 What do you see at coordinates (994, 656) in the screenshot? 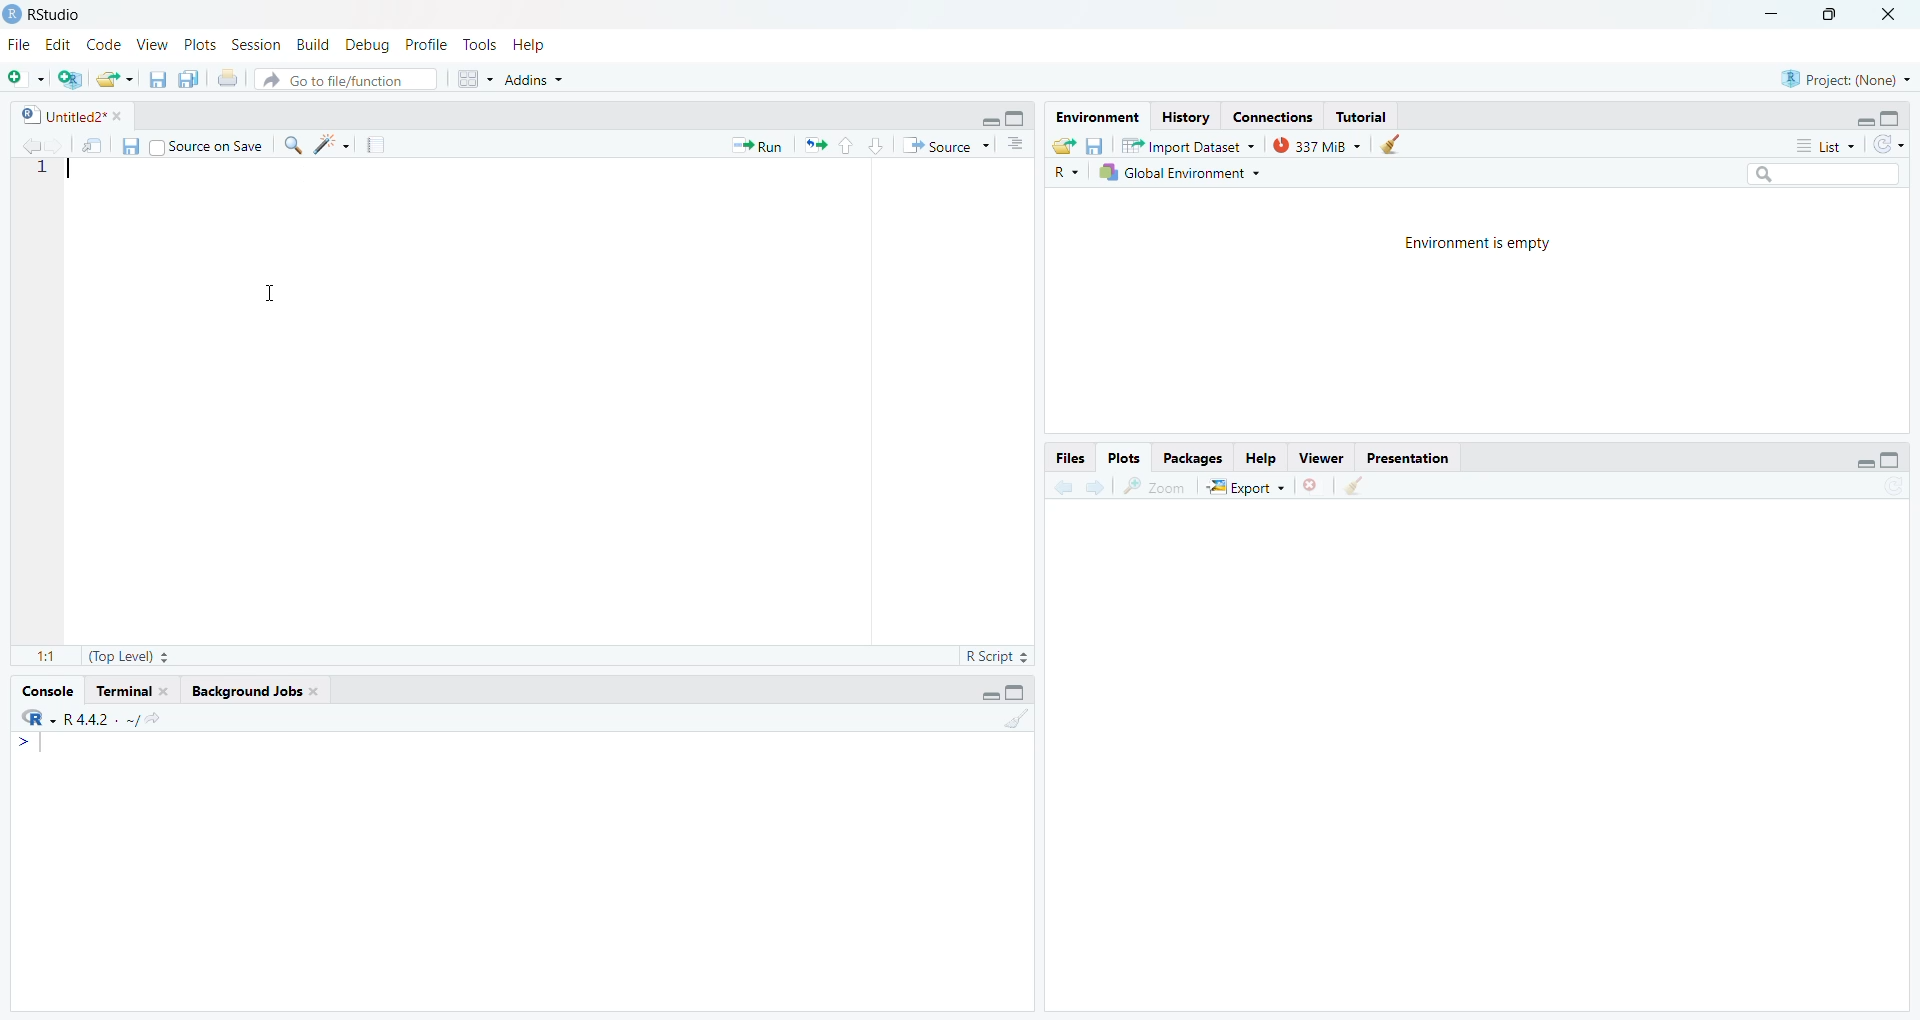
I see `R Script =` at bounding box center [994, 656].